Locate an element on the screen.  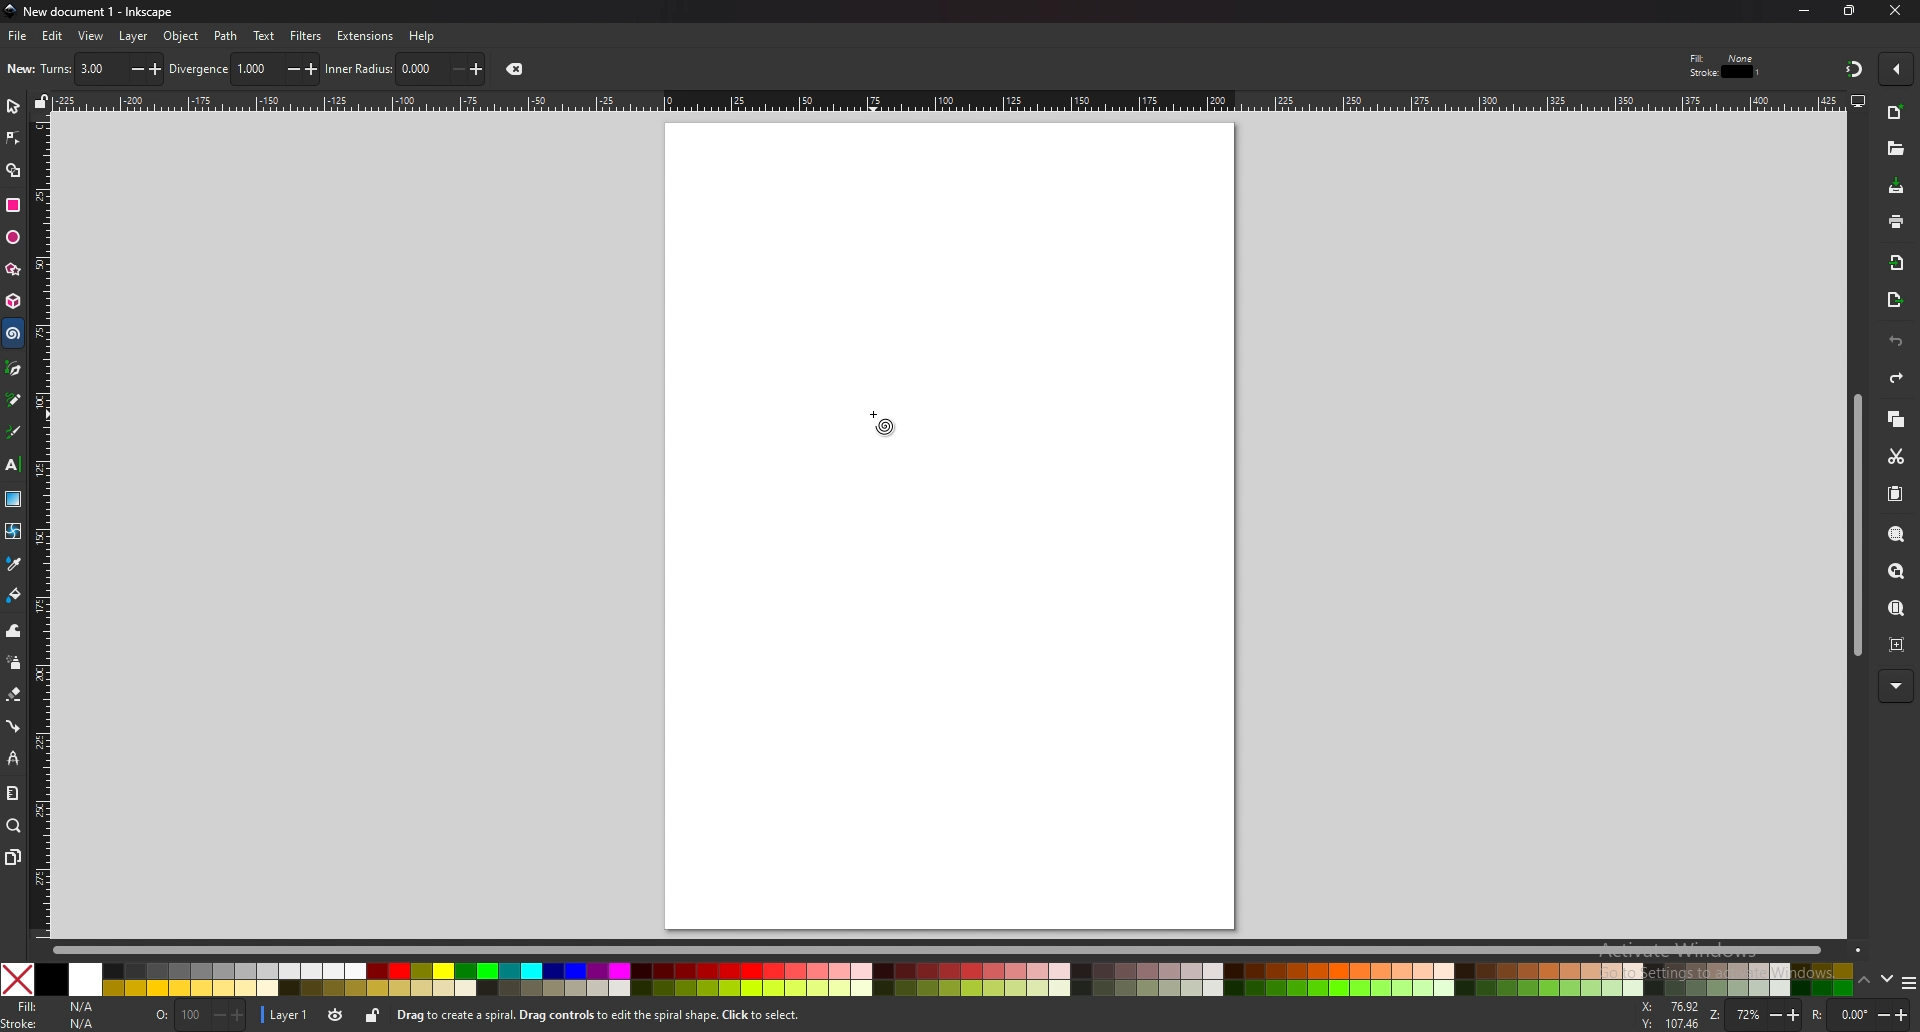
layer 1 is located at coordinates (288, 1015).